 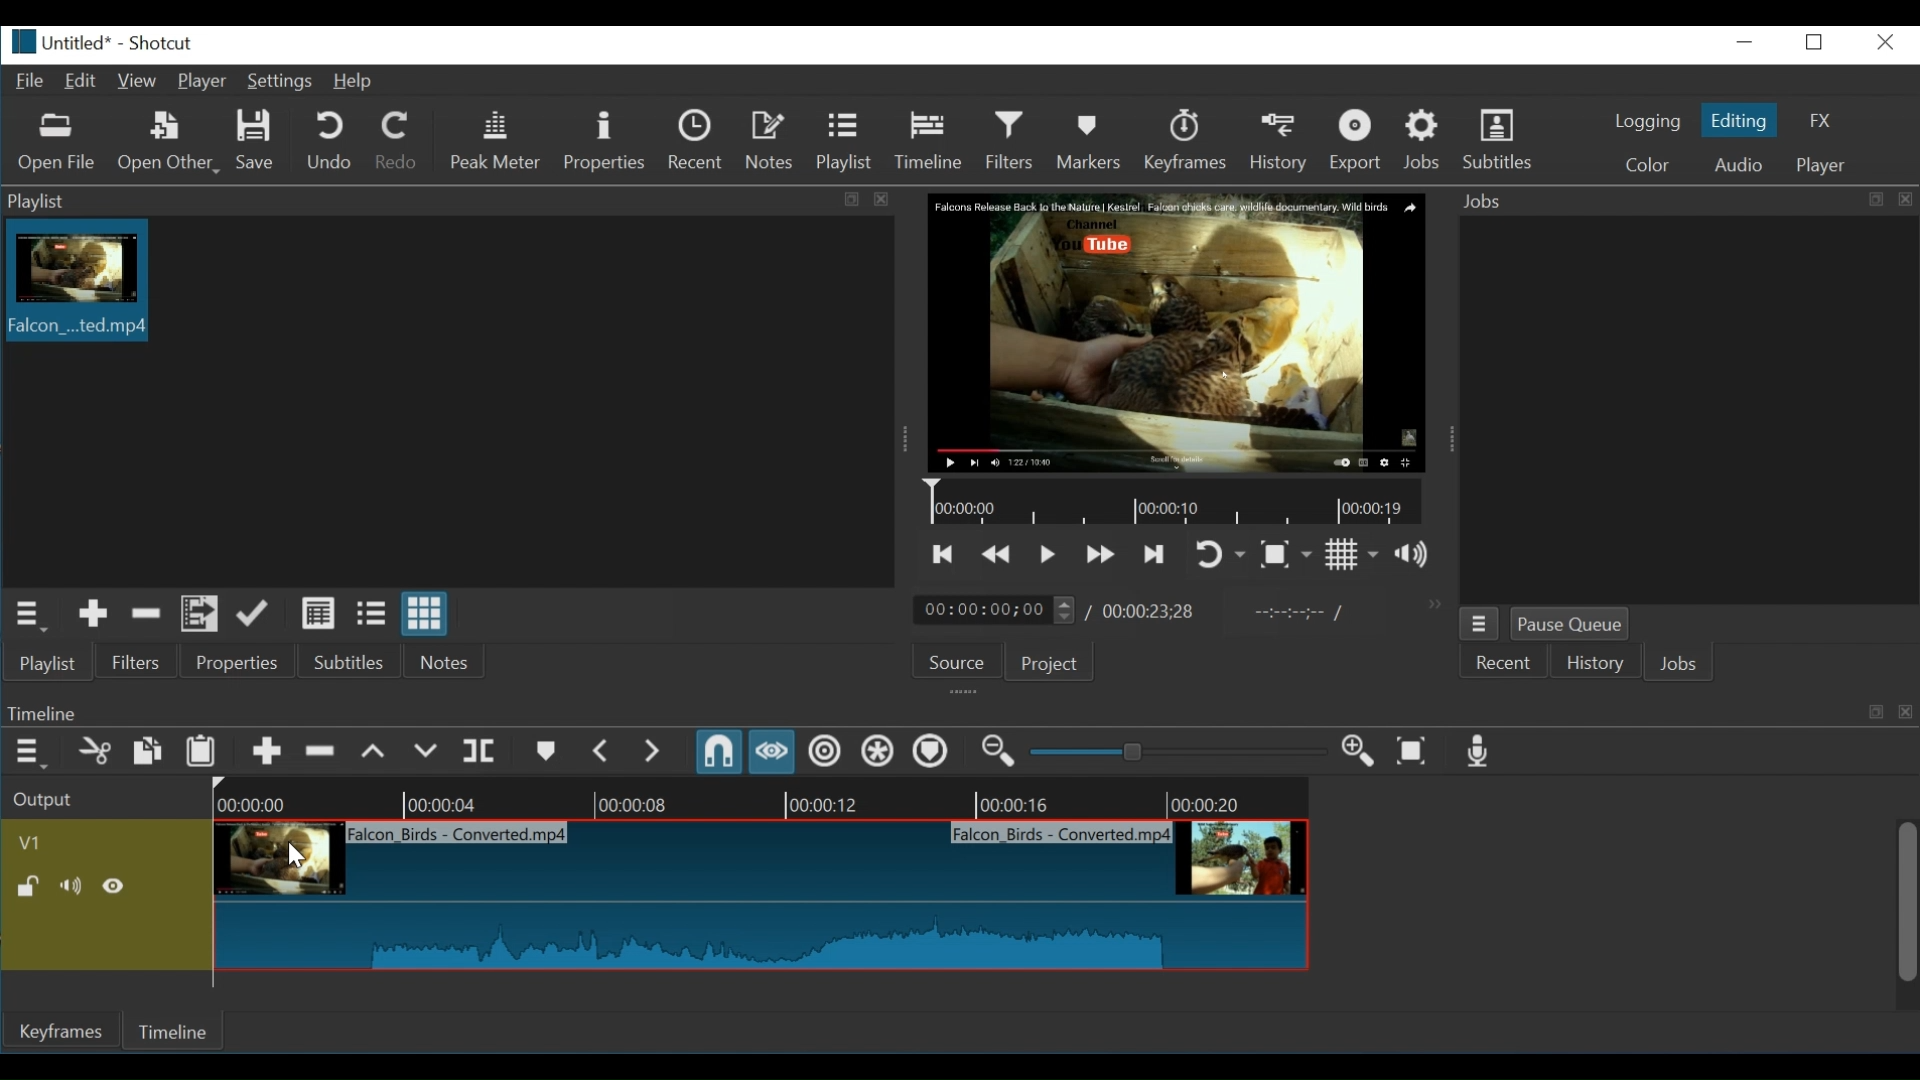 What do you see at coordinates (95, 615) in the screenshot?
I see `Add the source to the playlist` at bounding box center [95, 615].